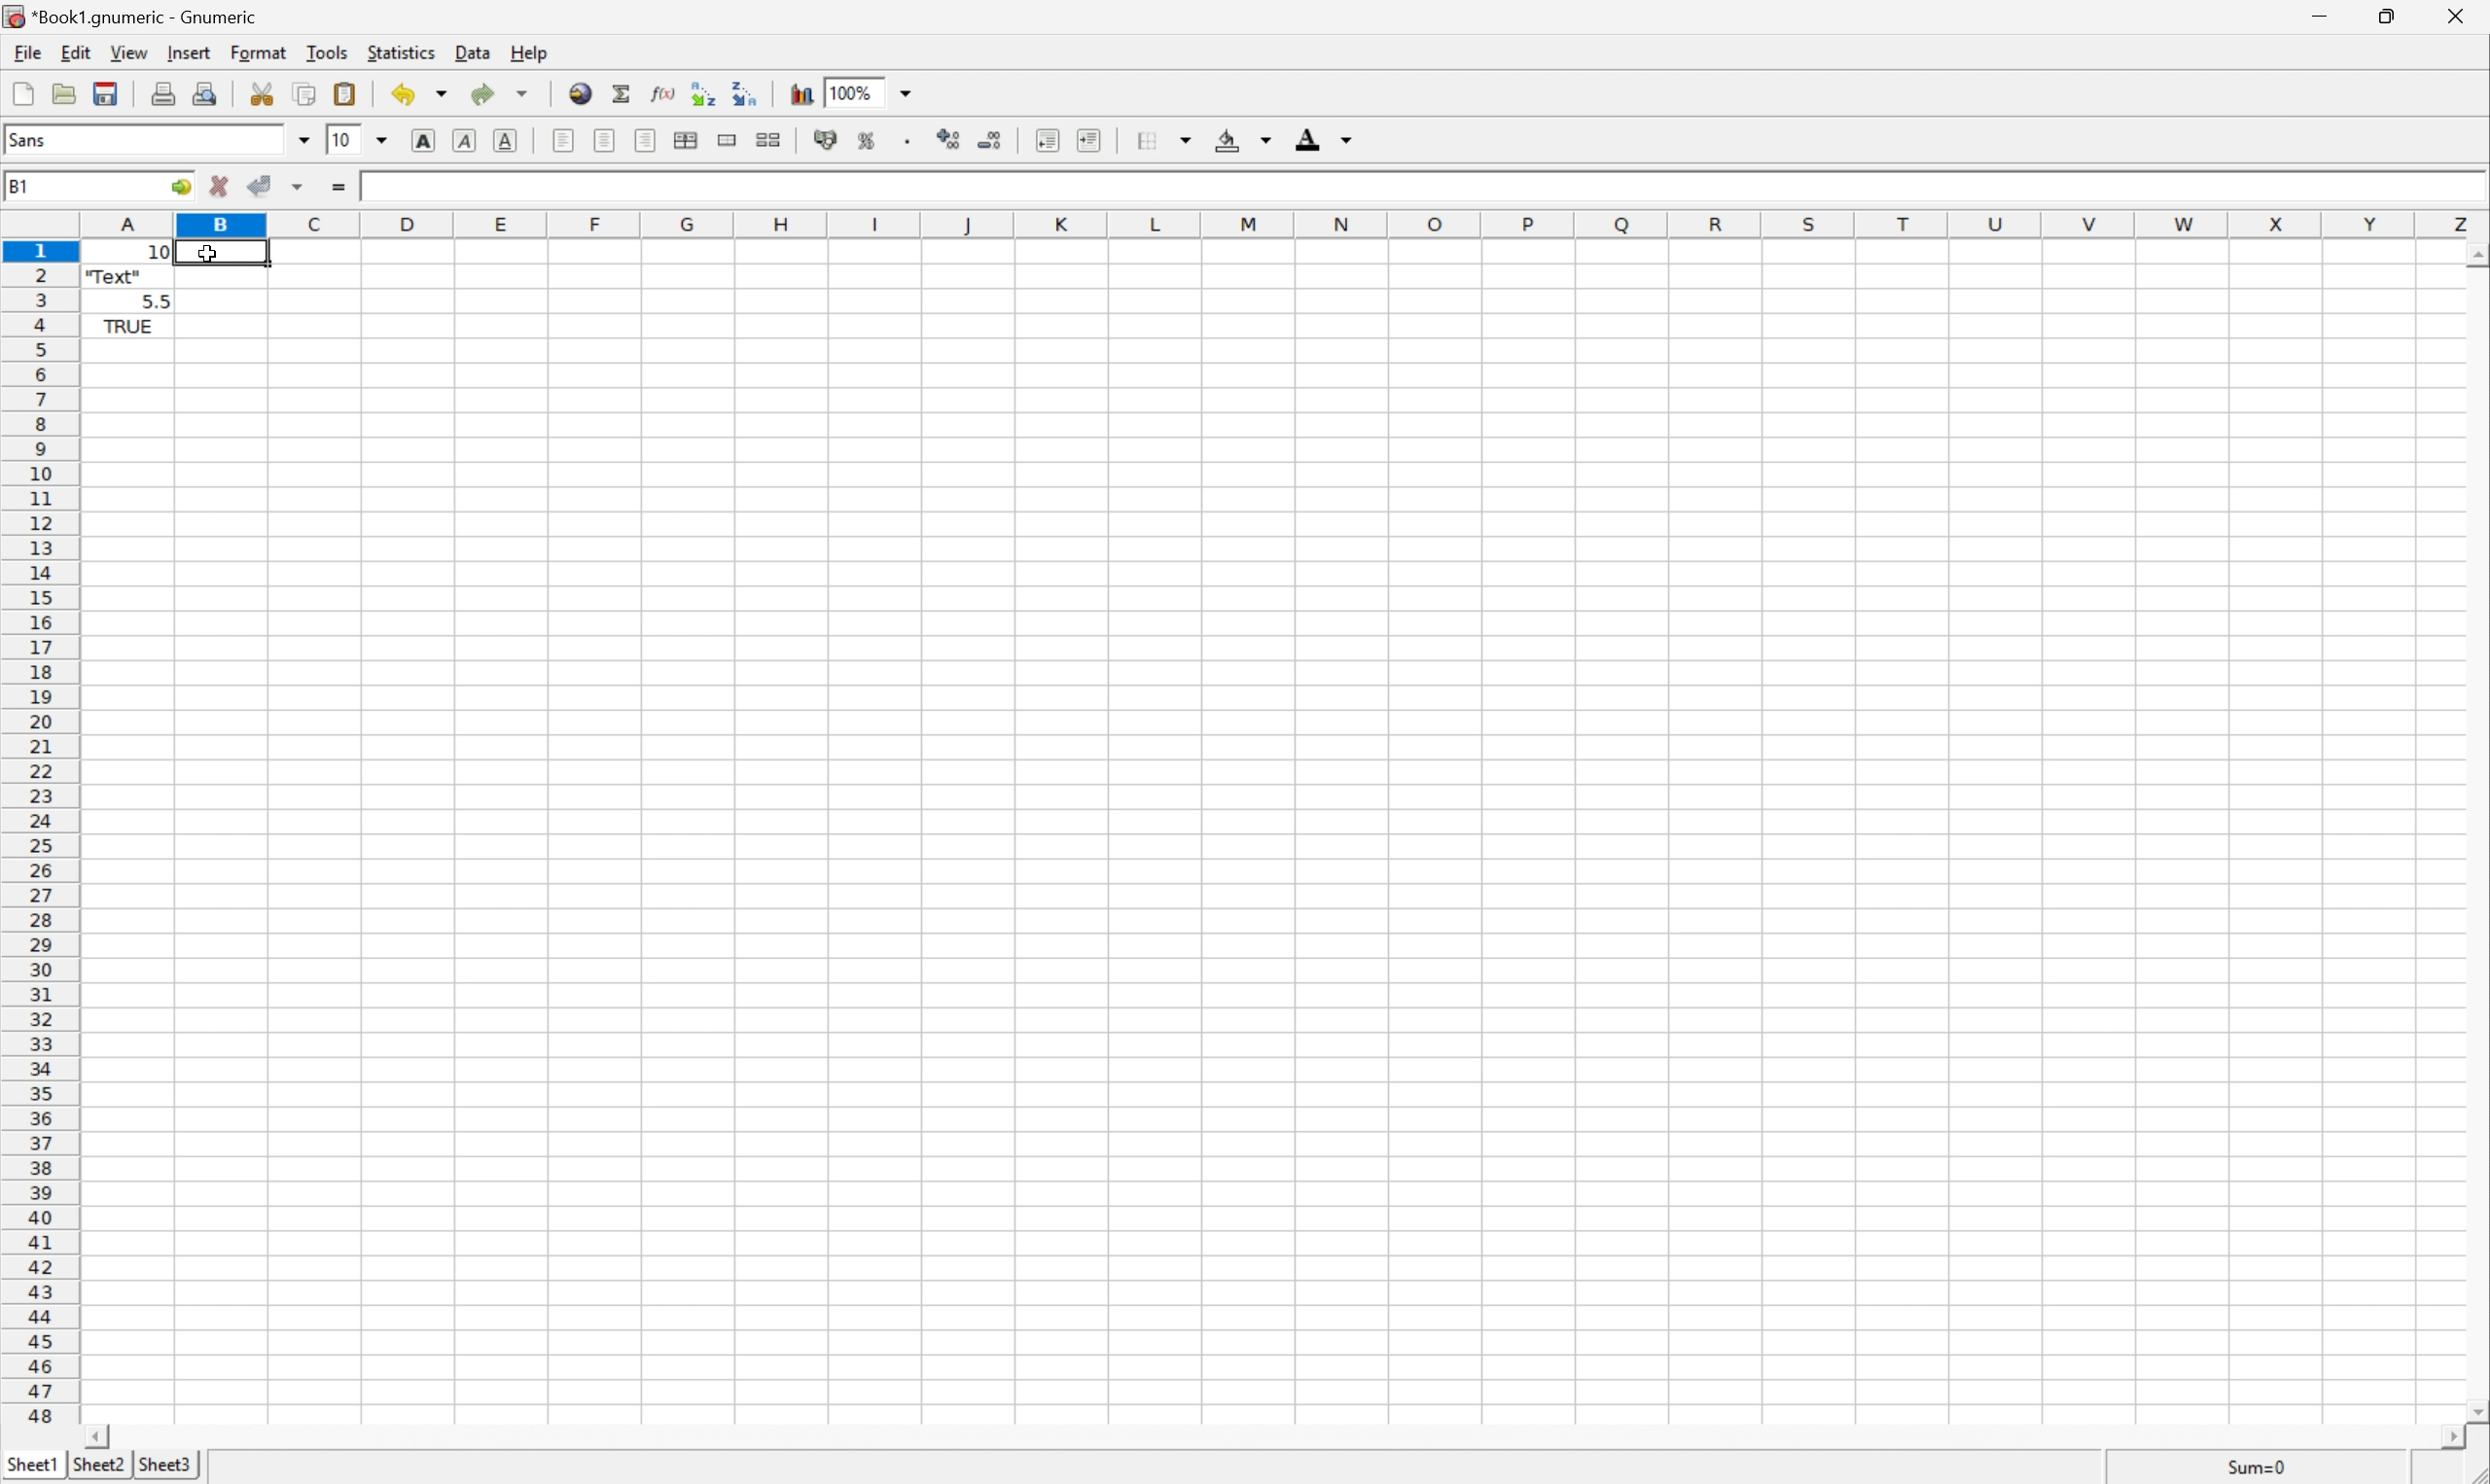  What do you see at coordinates (100, 1435) in the screenshot?
I see `Scroll Left` at bounding box center [100, 1435].